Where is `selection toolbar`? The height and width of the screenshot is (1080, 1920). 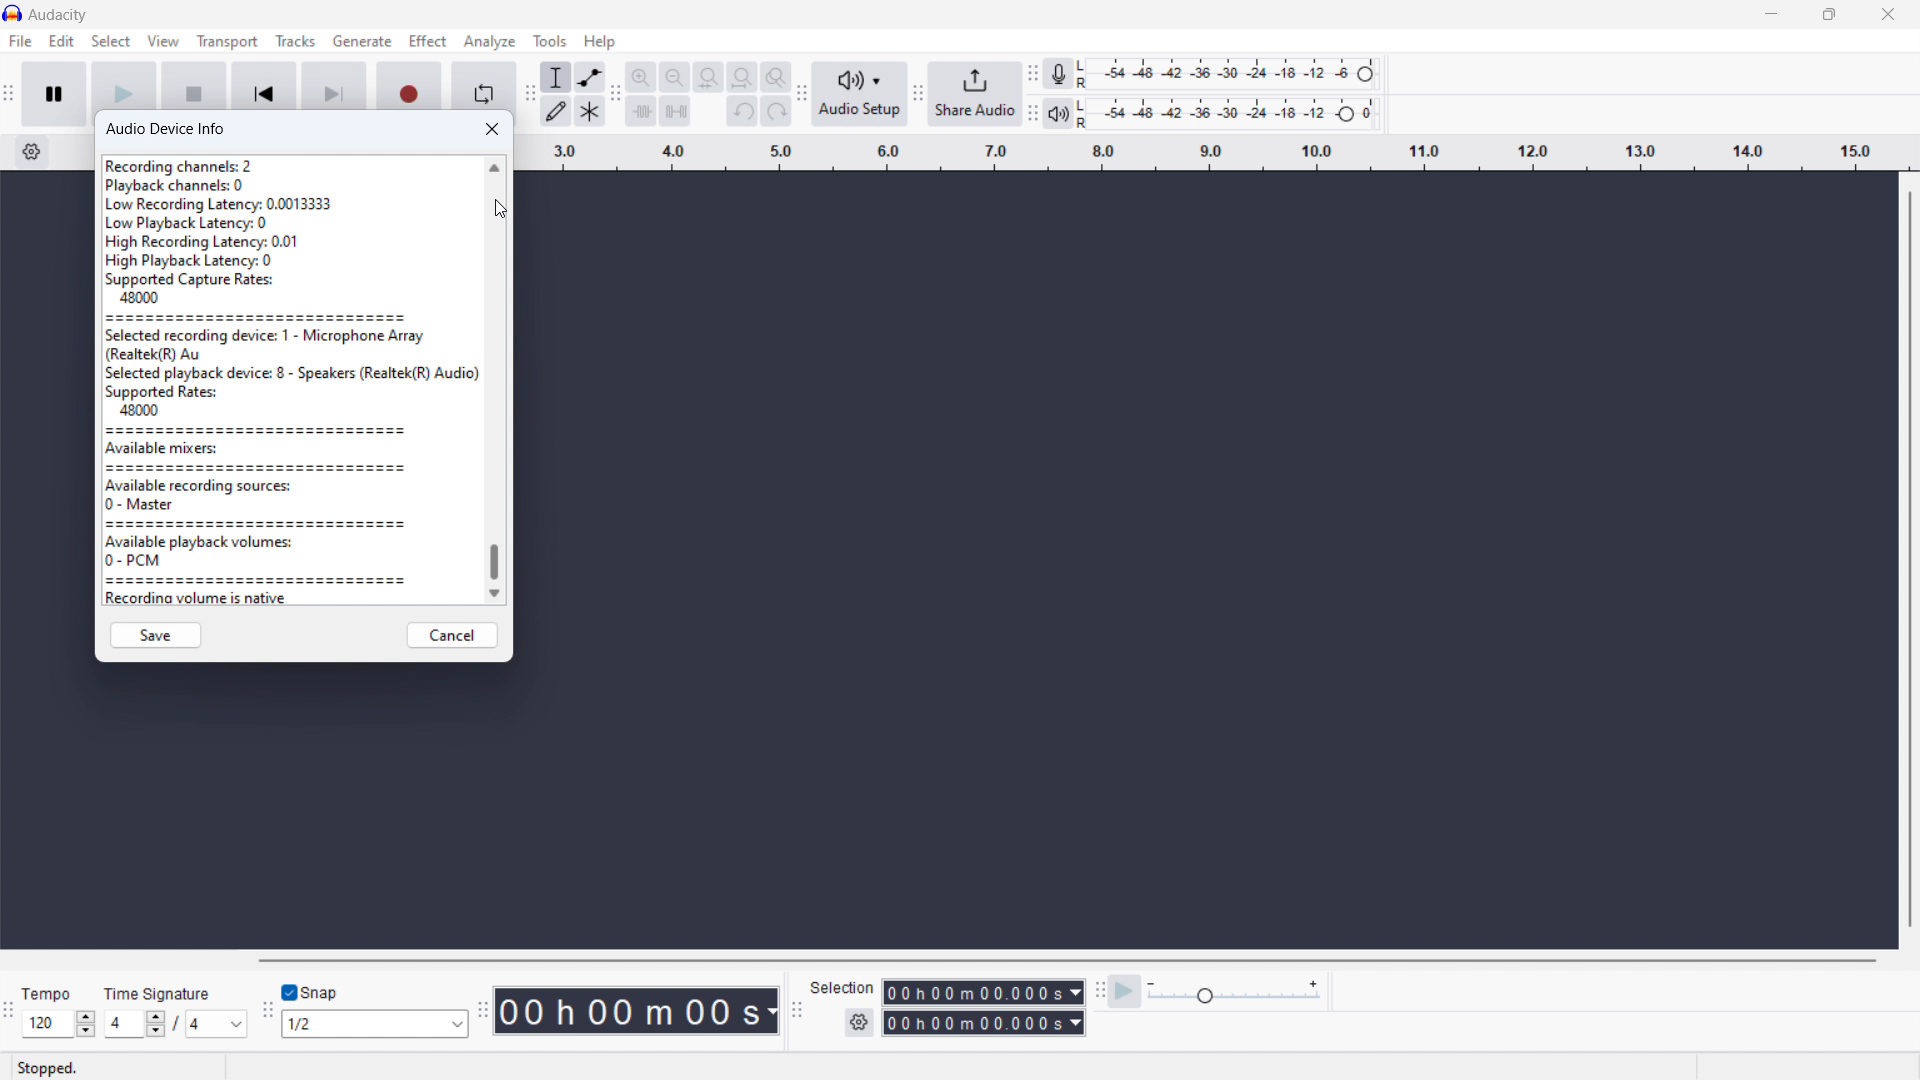
selection toolbar is located at coordinates (799, 1010).